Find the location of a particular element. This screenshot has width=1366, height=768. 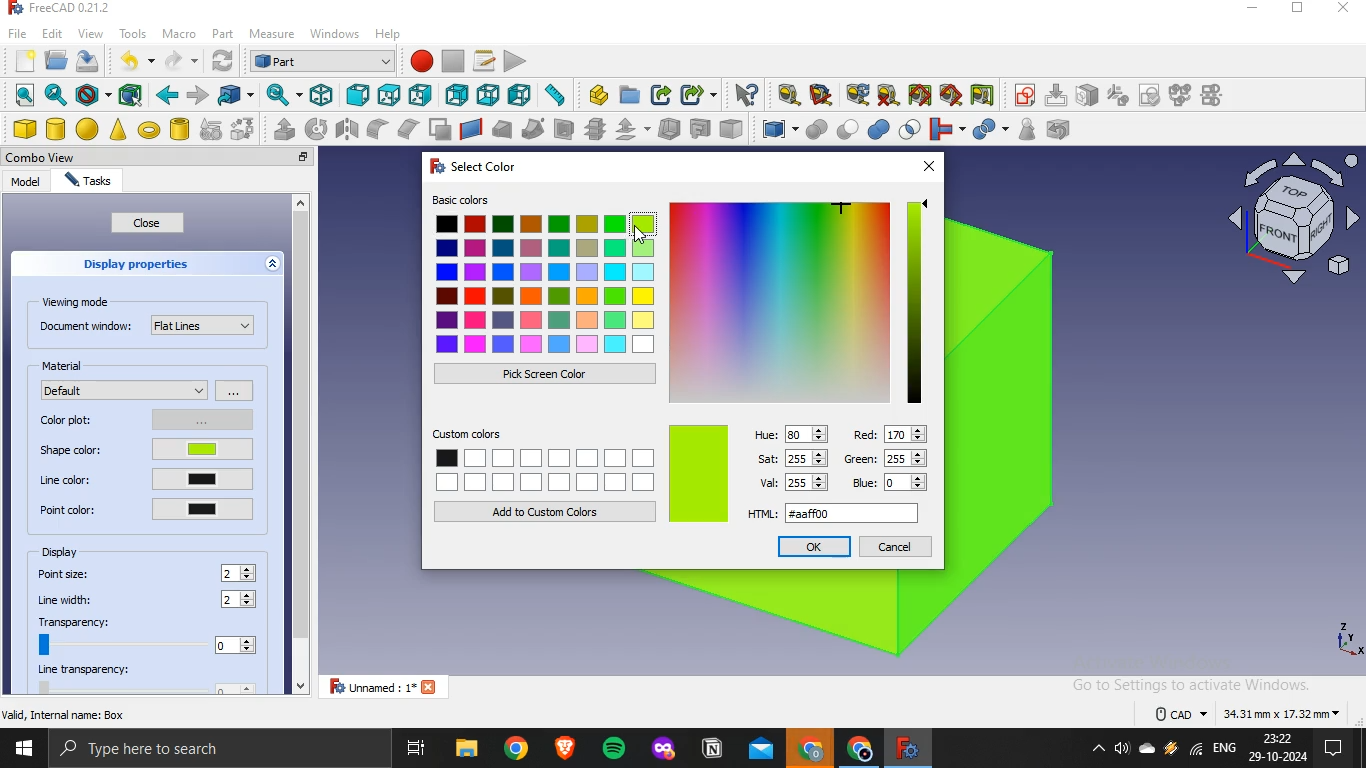

cylinder is located at coordinates (57, 129).